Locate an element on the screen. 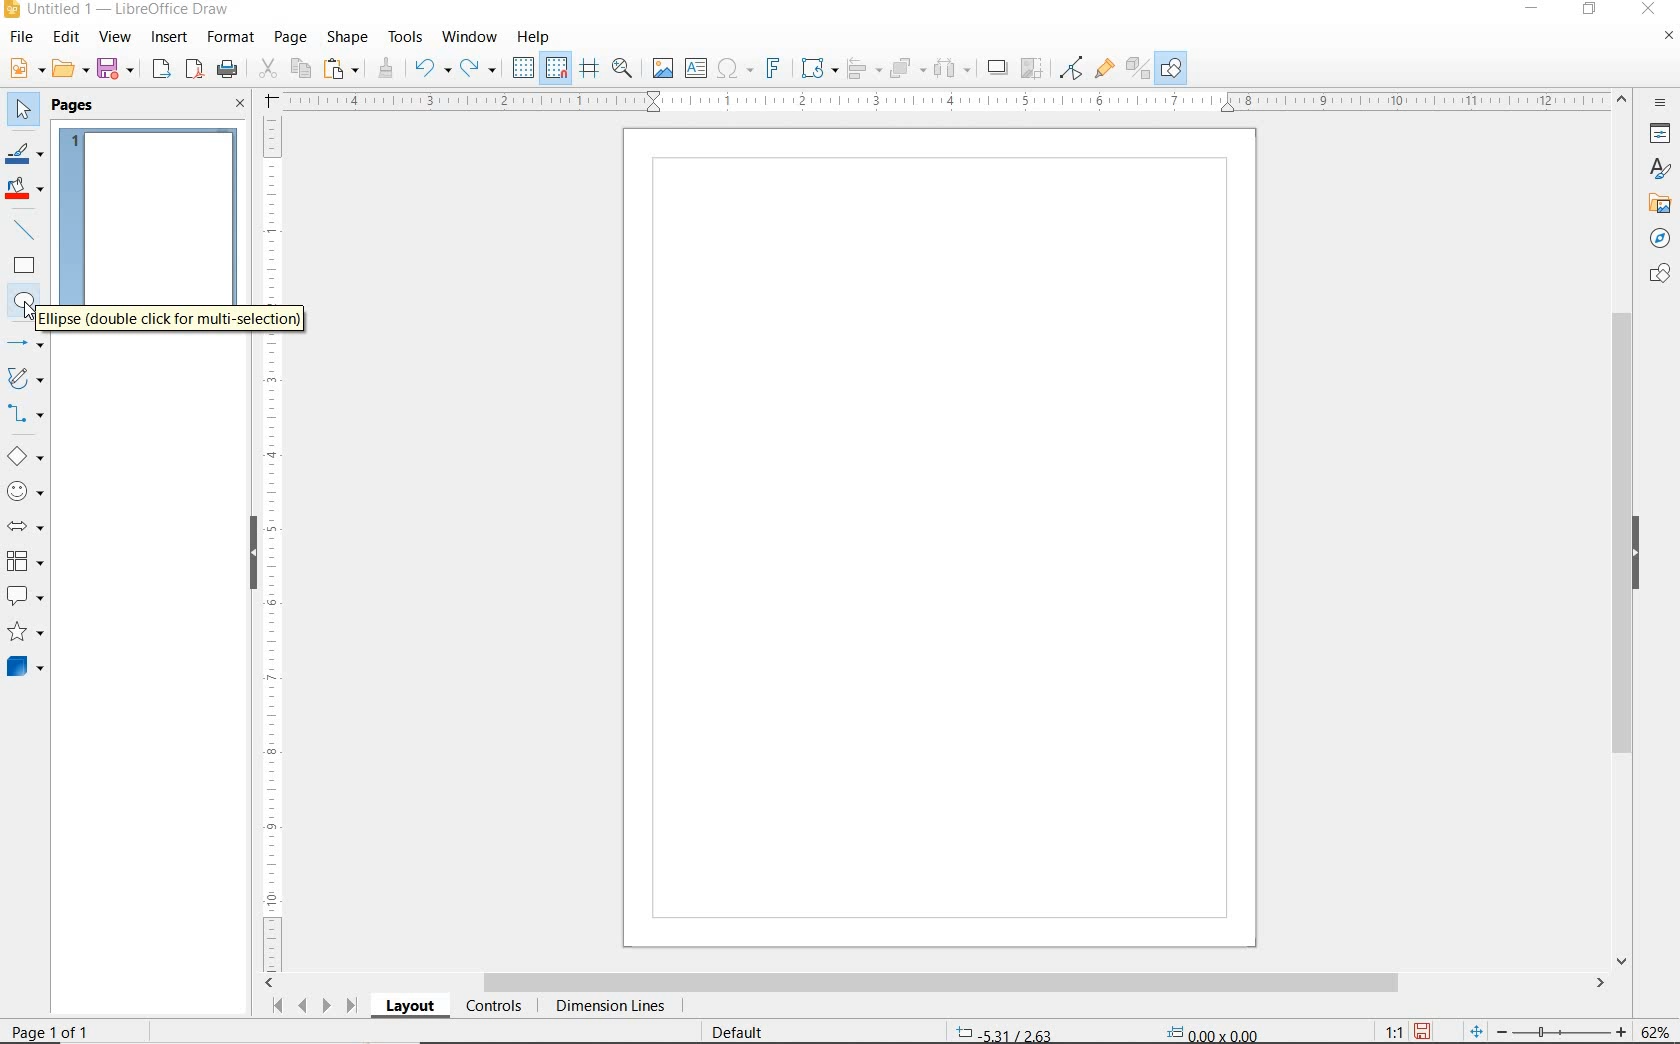 Image resolution: width=1680 pixels, height=1044 pixels. PRINT is located at coordinates (228, 69).